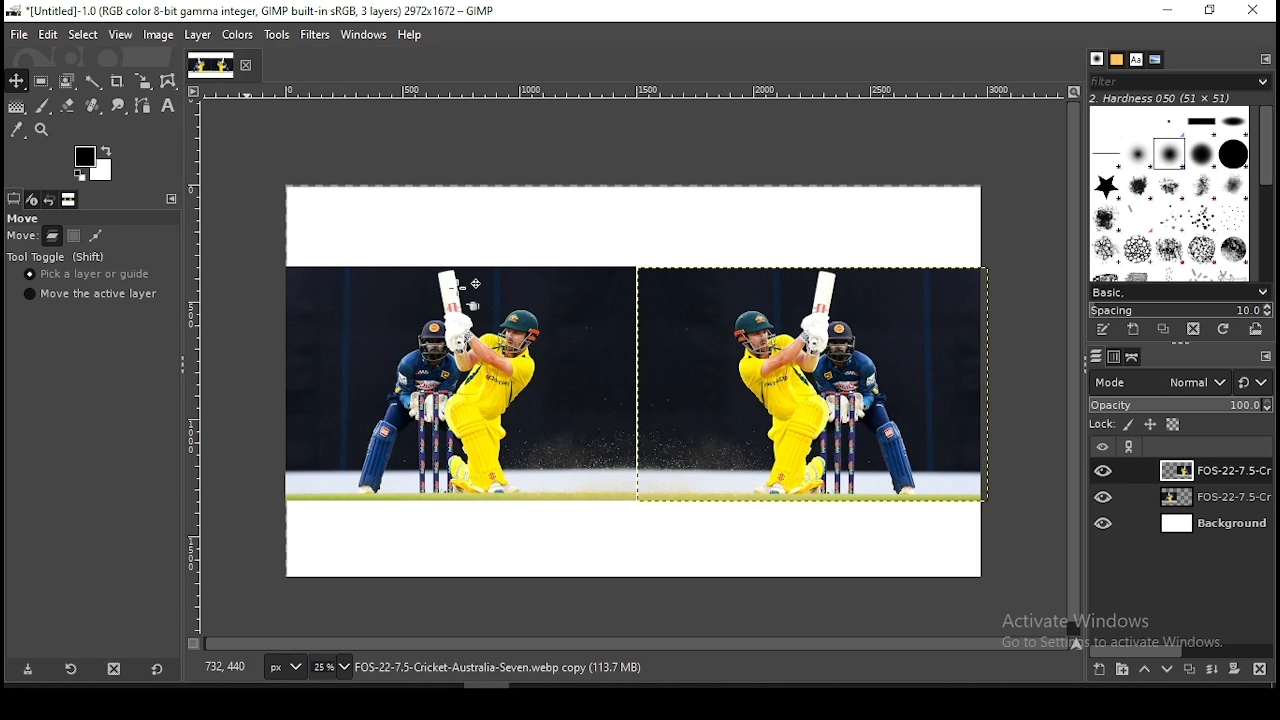  What do you see at coordinates (457, 289) in the screenshot?
I see `cursor` at bounding box center [457, 289].